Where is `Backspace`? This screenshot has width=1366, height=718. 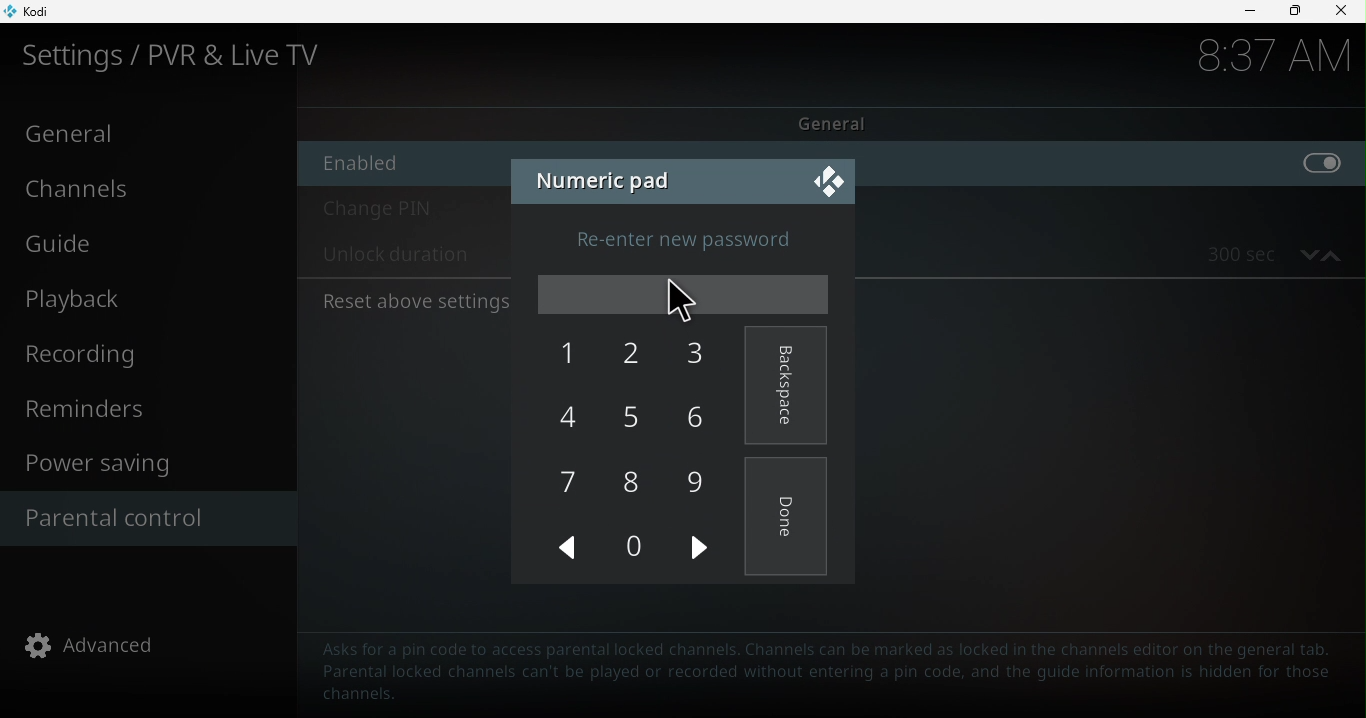 Backspace is located at coordinates (787, 382).